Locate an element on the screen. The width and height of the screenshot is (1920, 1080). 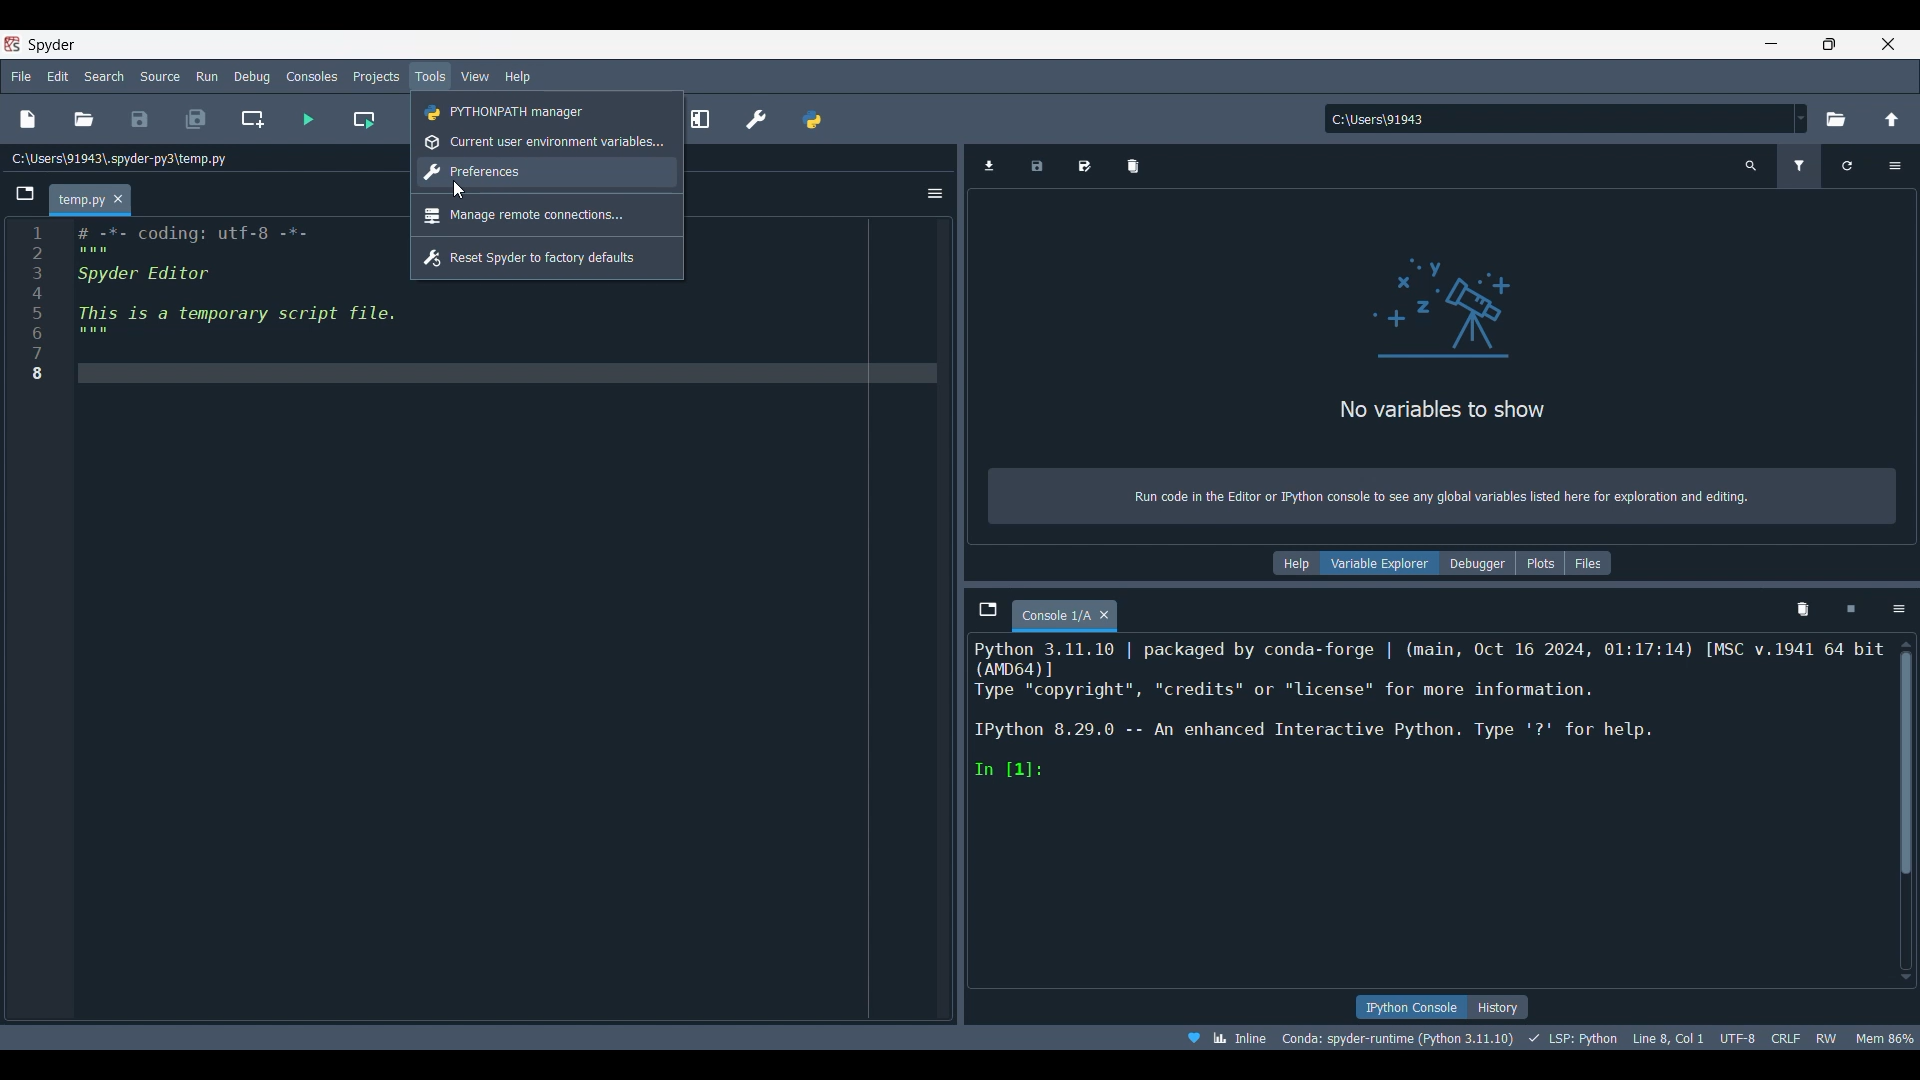
Preferences is located at coordinates (757, 119).